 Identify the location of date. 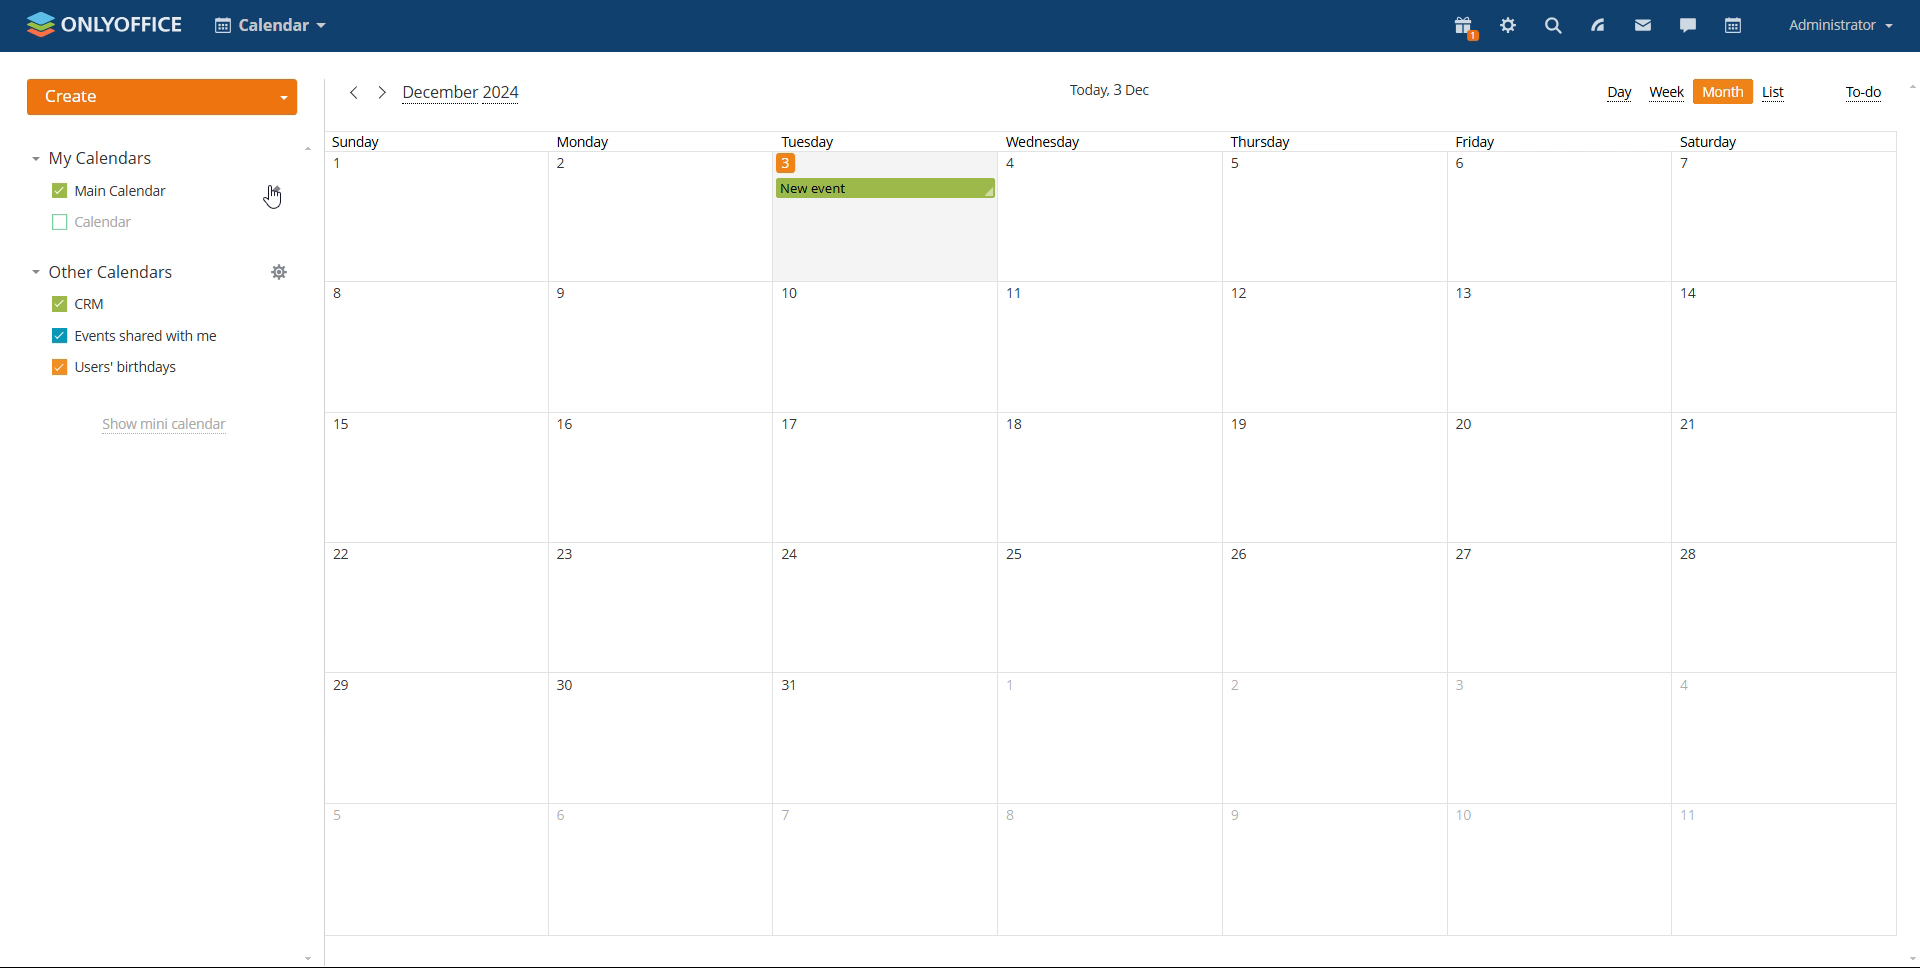
(433, 604).